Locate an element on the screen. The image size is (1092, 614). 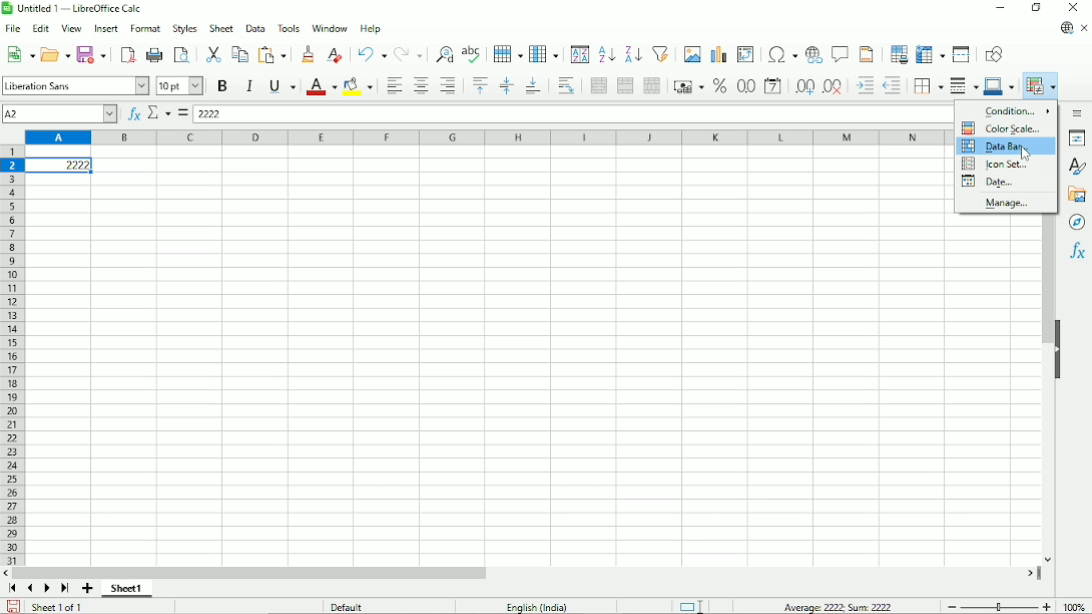
cursor is located at coordinates (1026, 153).